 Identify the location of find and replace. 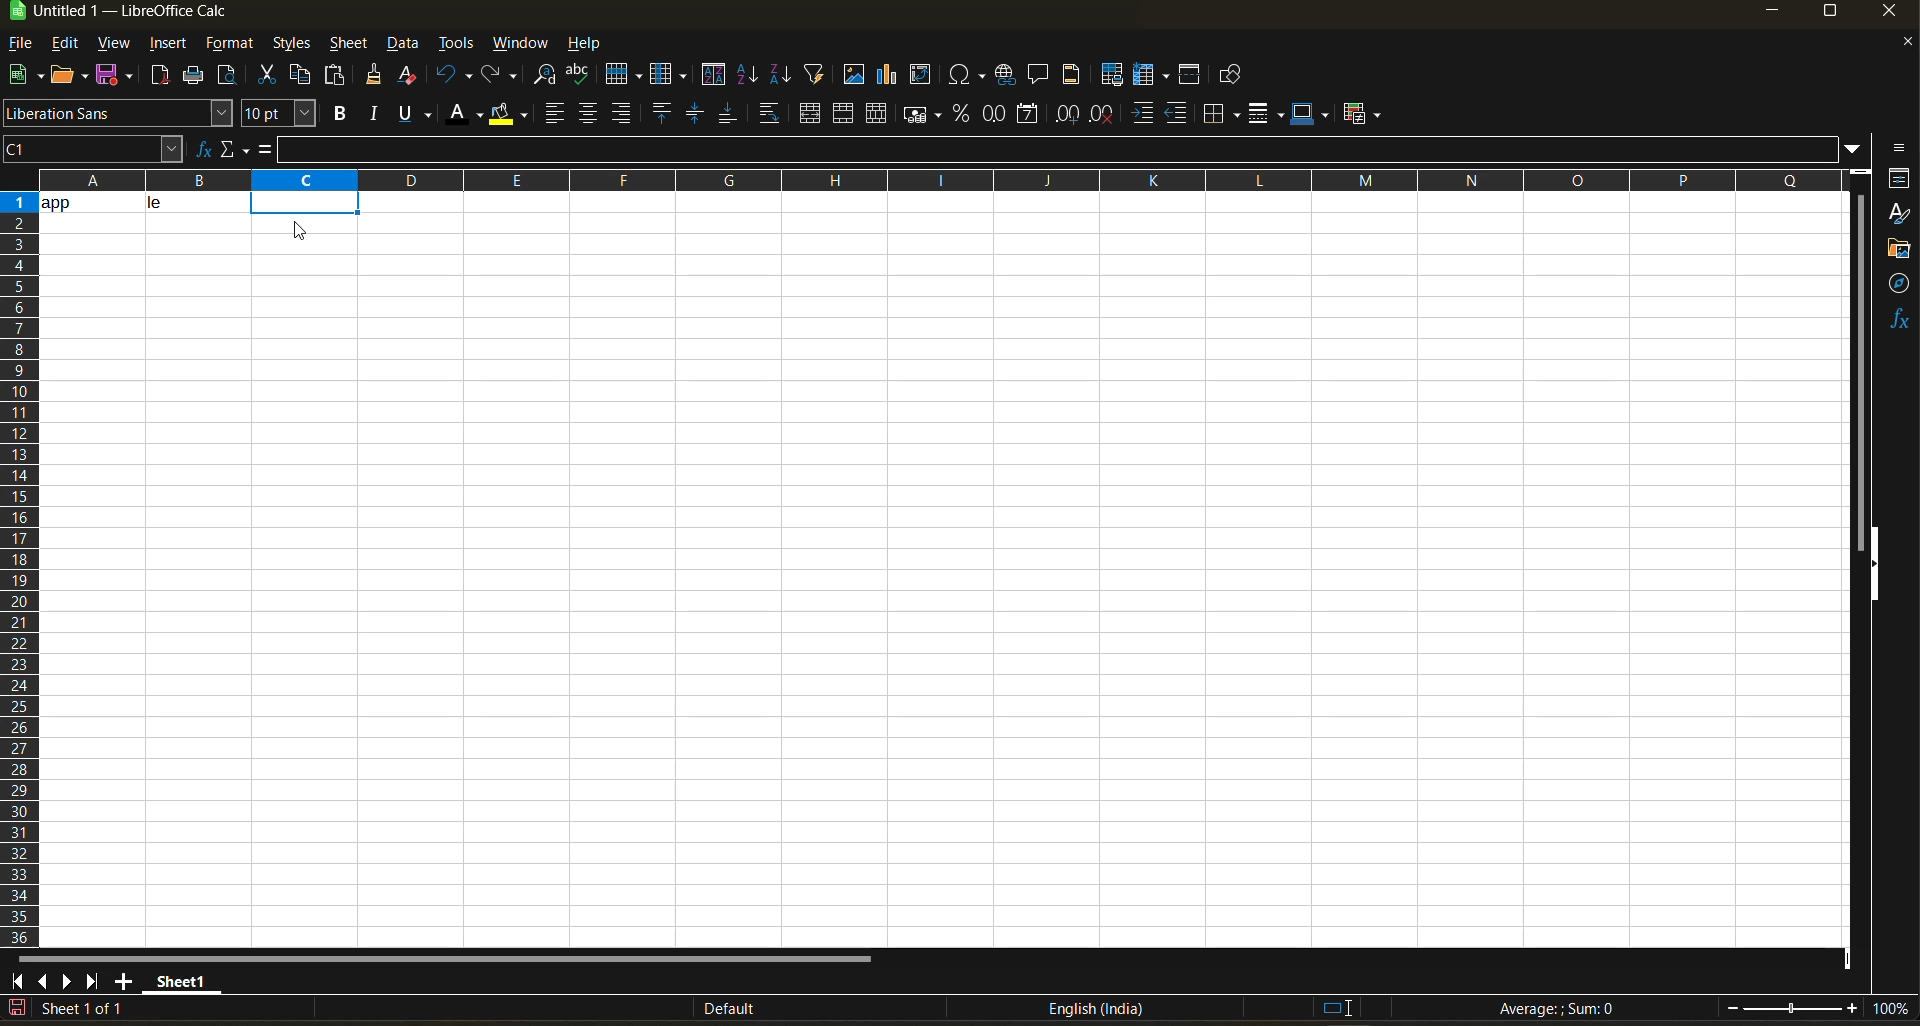
(549, 78).